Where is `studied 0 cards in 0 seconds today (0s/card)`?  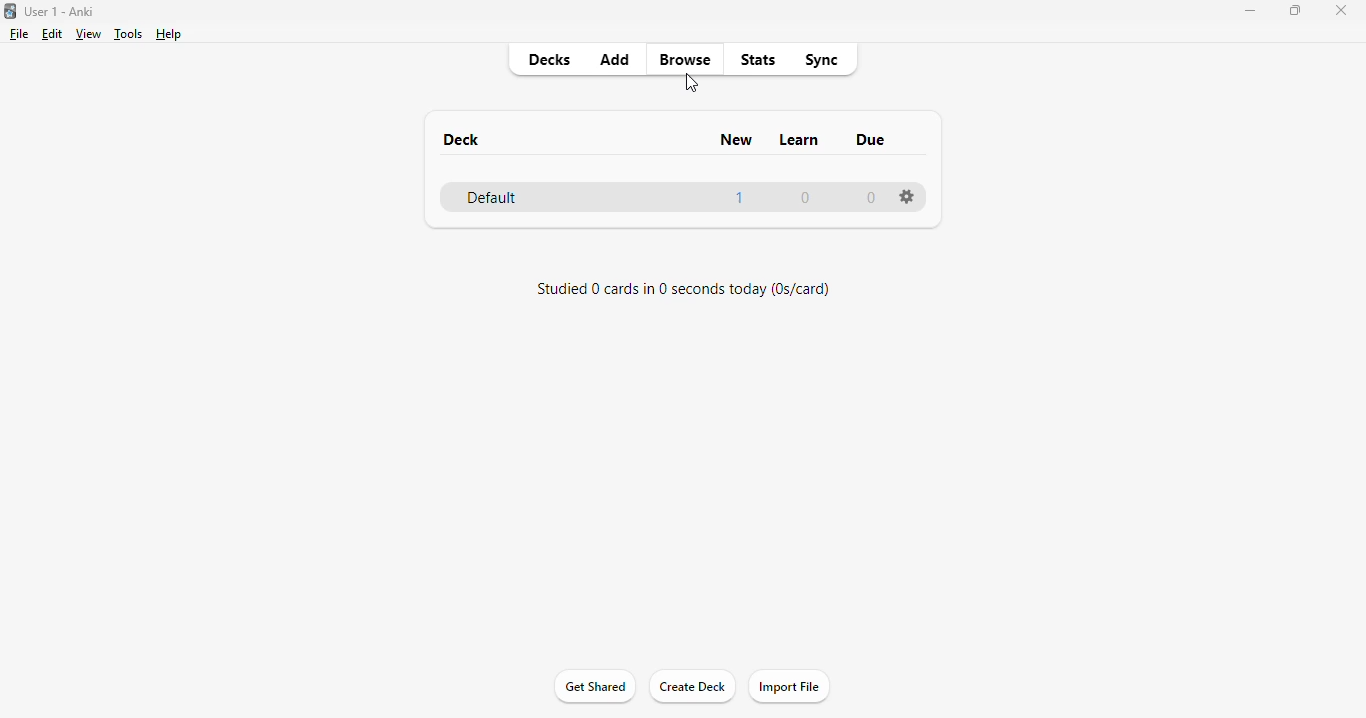
studied 0 cards in 0 seconds today (0s/card) is located at coordinates (685, 289).